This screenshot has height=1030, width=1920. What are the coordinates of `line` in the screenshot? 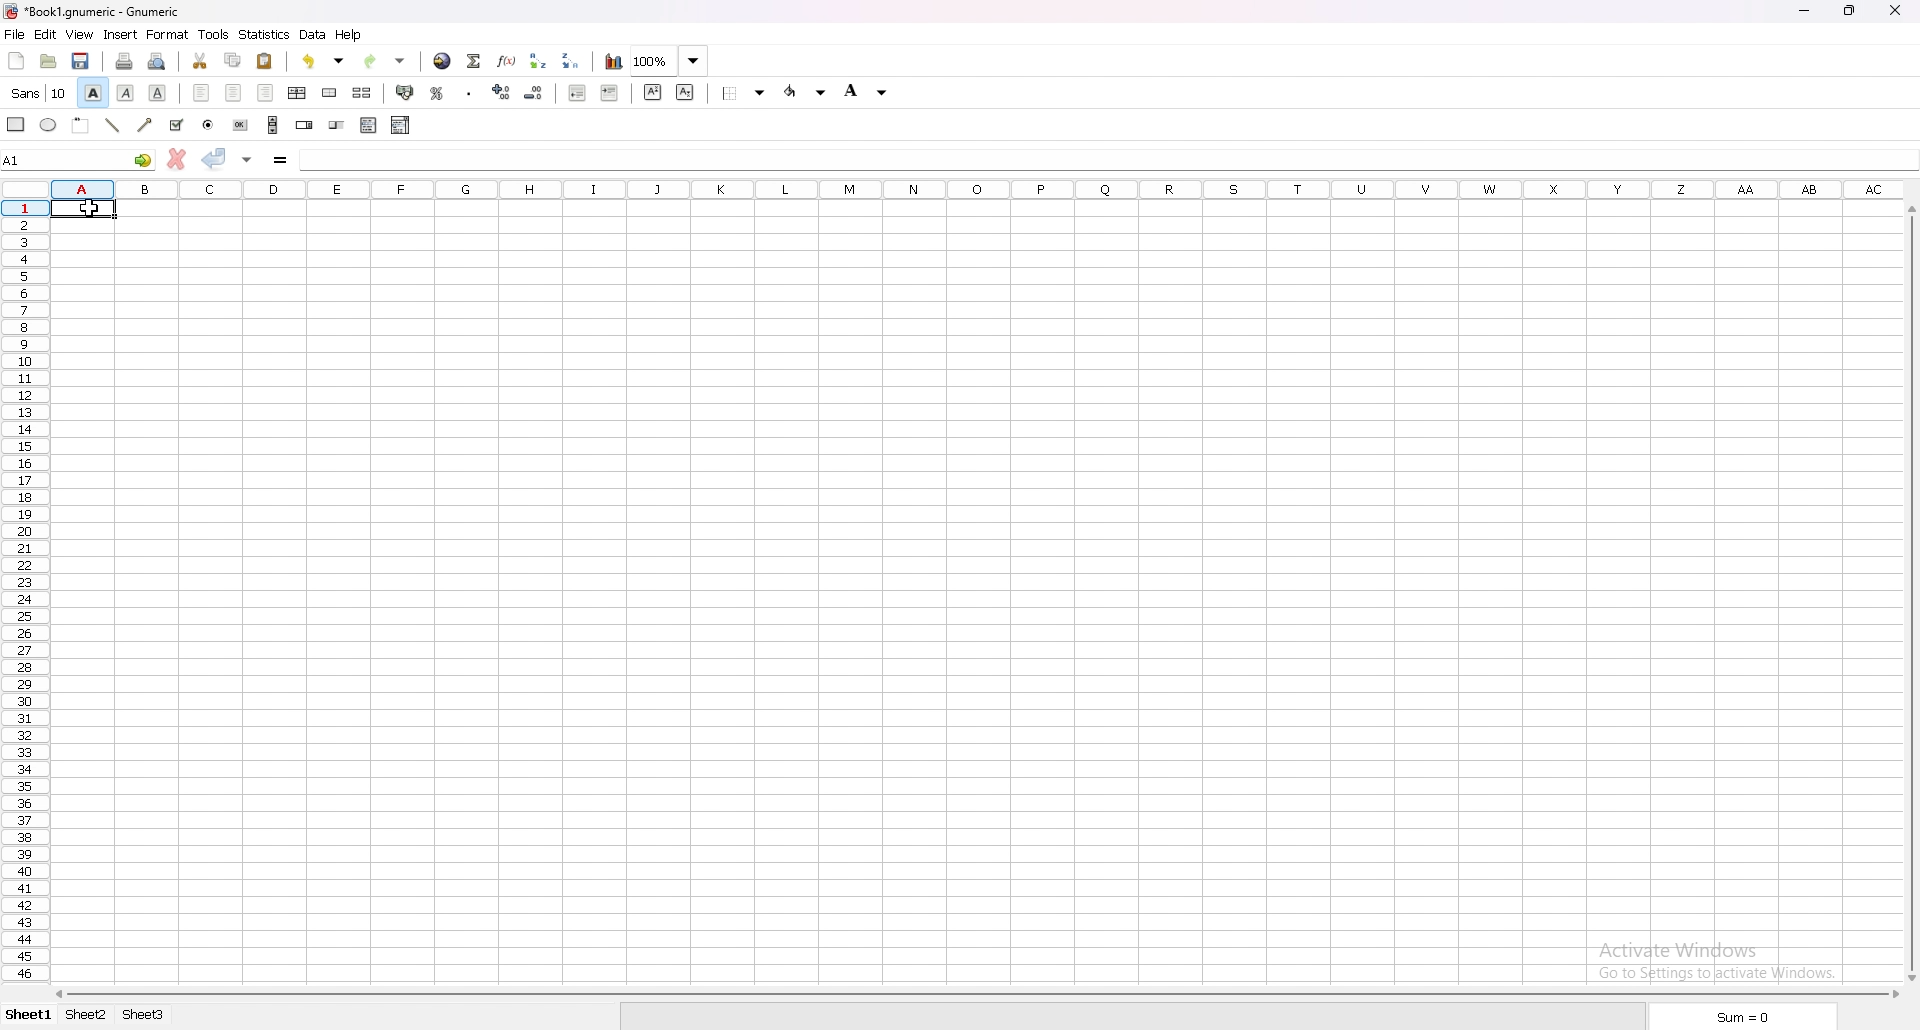 It's located at (114, 125).